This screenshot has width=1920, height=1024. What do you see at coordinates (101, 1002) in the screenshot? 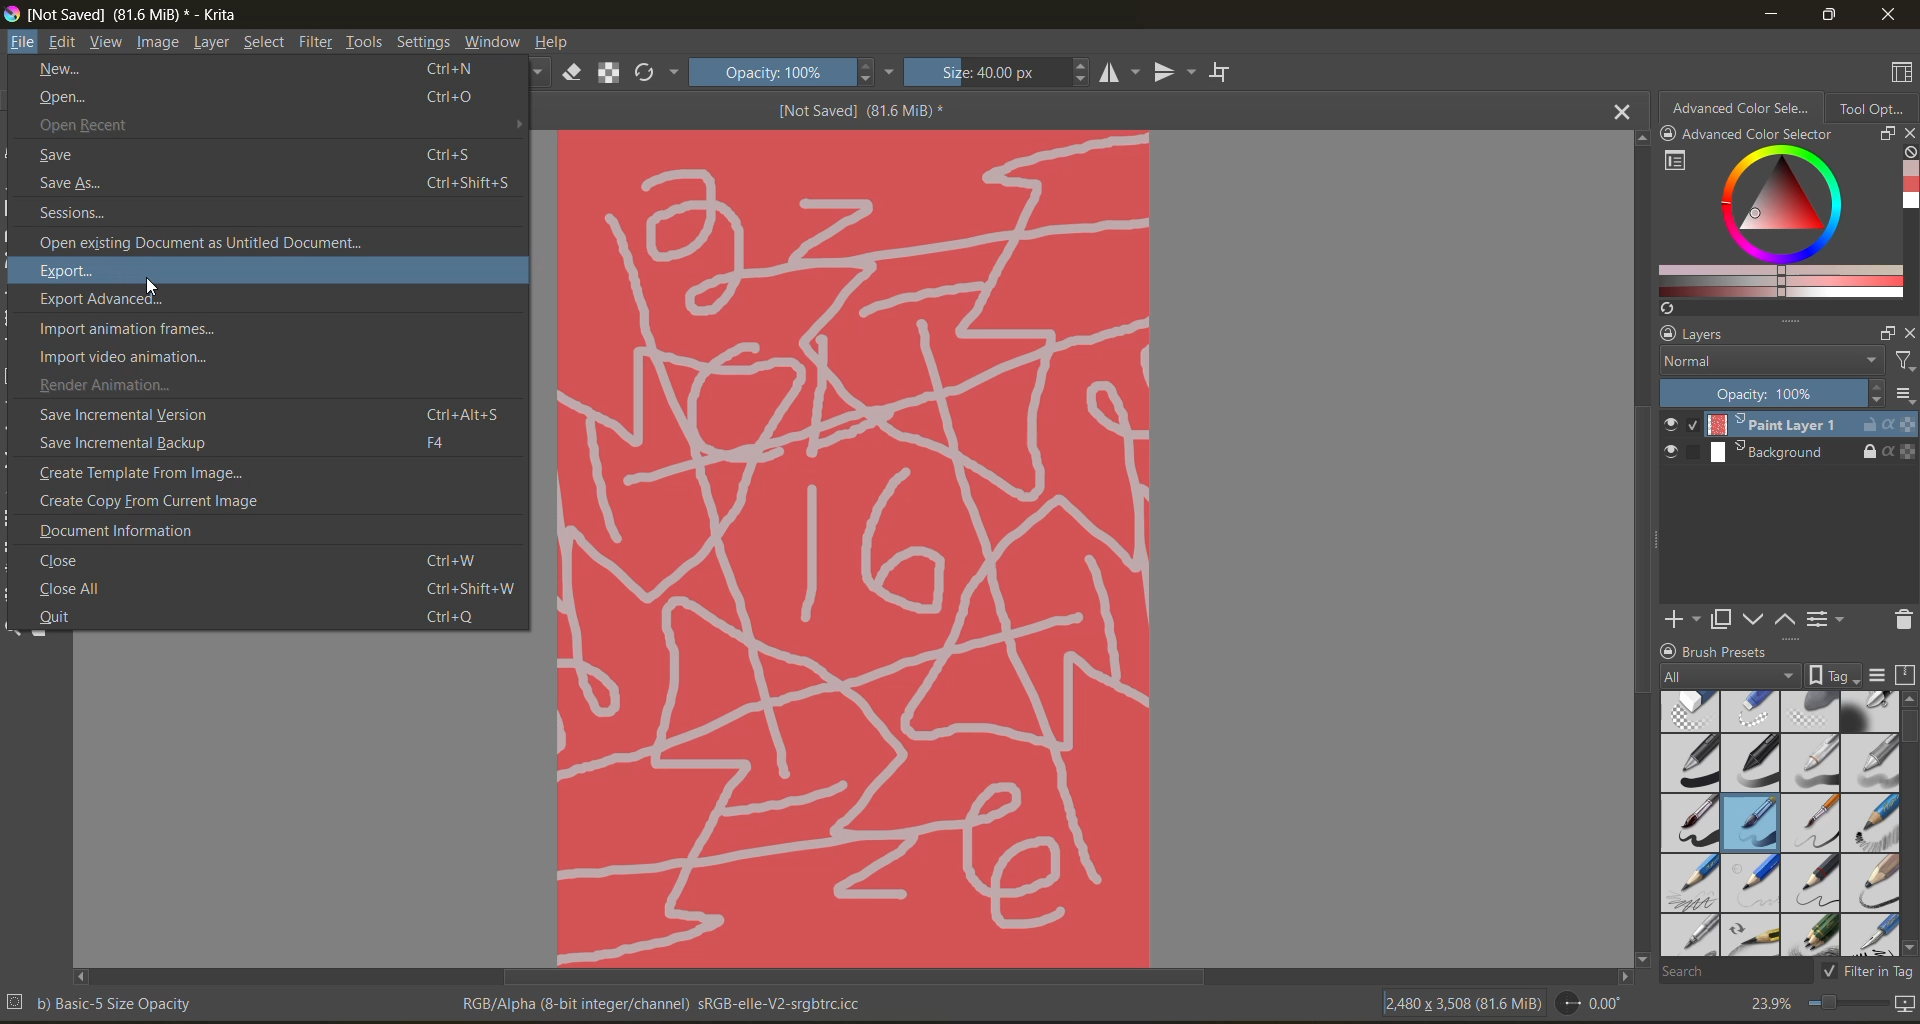
I see `metadata` at bounding box center [101, 1002].